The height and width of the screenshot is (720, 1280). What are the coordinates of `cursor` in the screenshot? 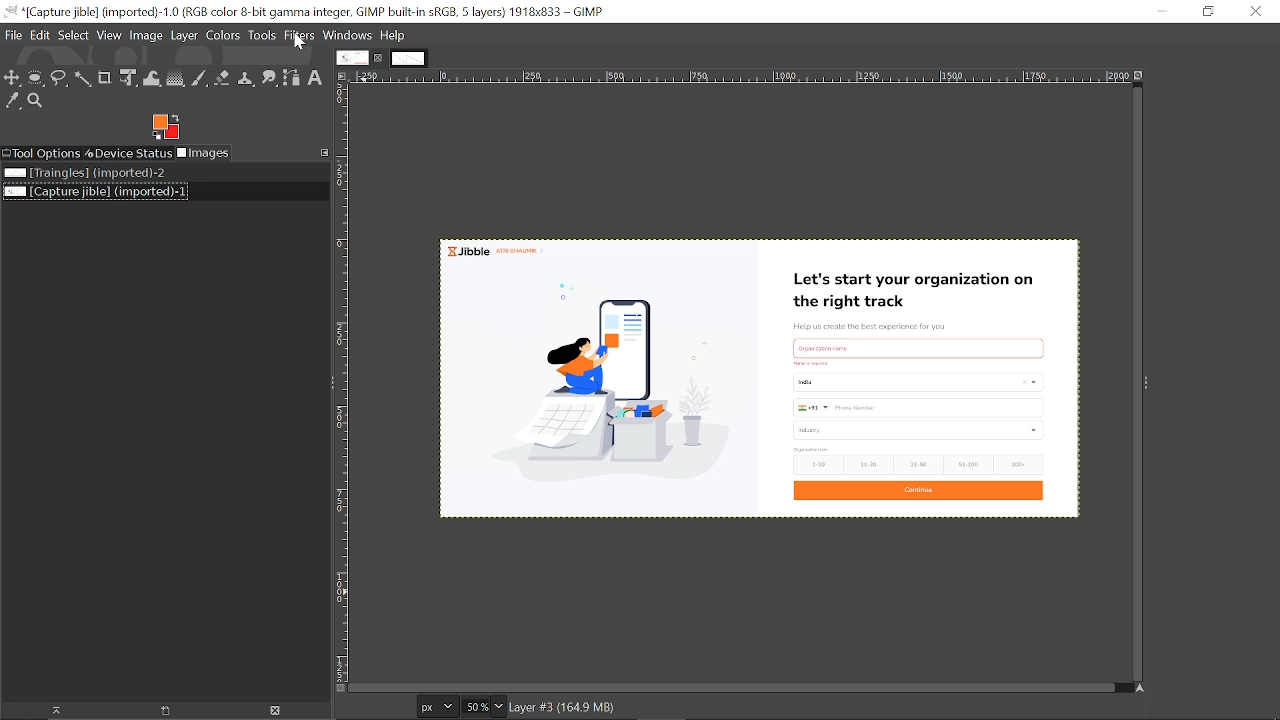 It's located at (299, 41).